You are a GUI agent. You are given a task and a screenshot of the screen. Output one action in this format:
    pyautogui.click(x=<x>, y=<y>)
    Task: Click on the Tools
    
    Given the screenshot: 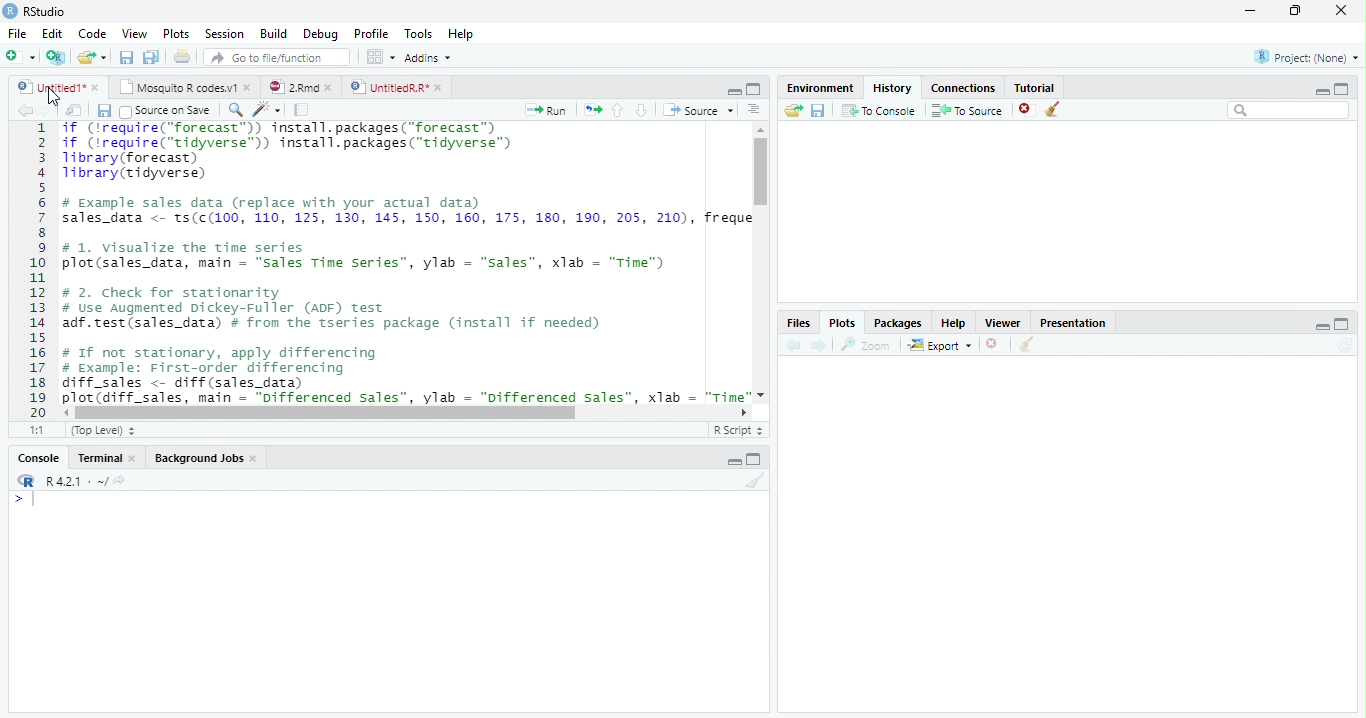 What is the action you would take?
    pyautogui.click(x=417, y=33)
    